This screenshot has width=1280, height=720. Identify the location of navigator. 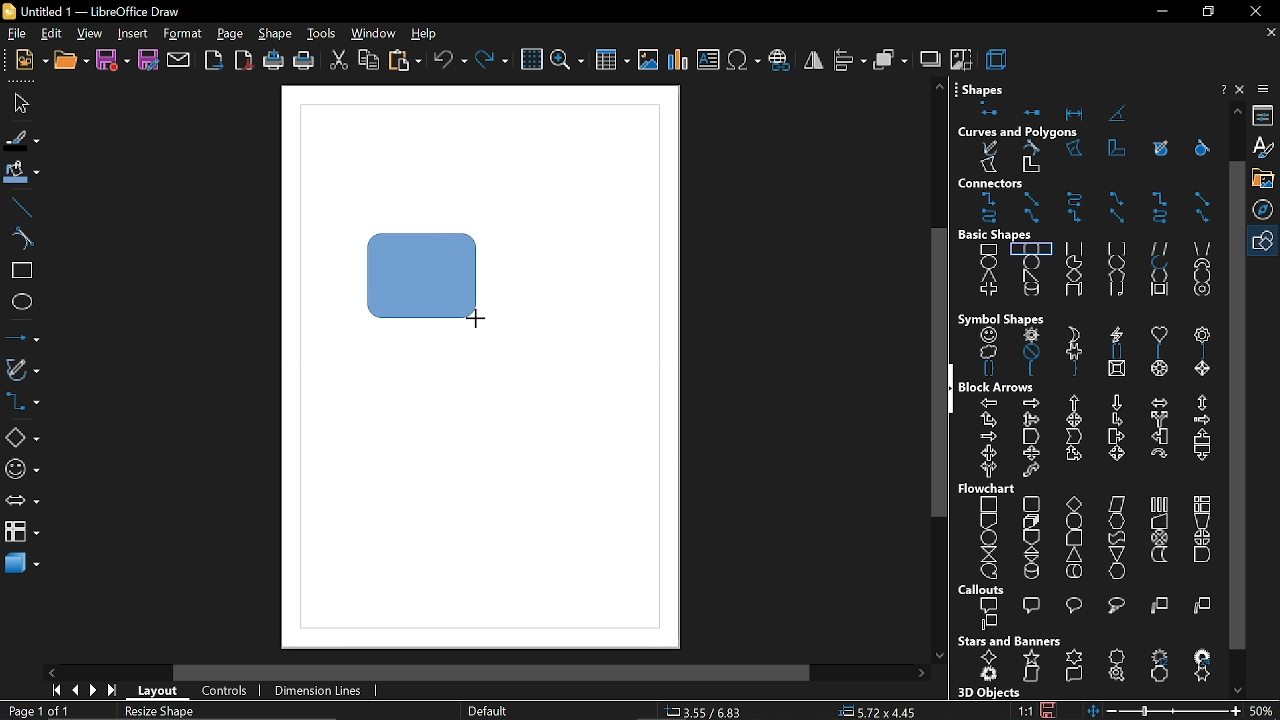
(1266, 211).